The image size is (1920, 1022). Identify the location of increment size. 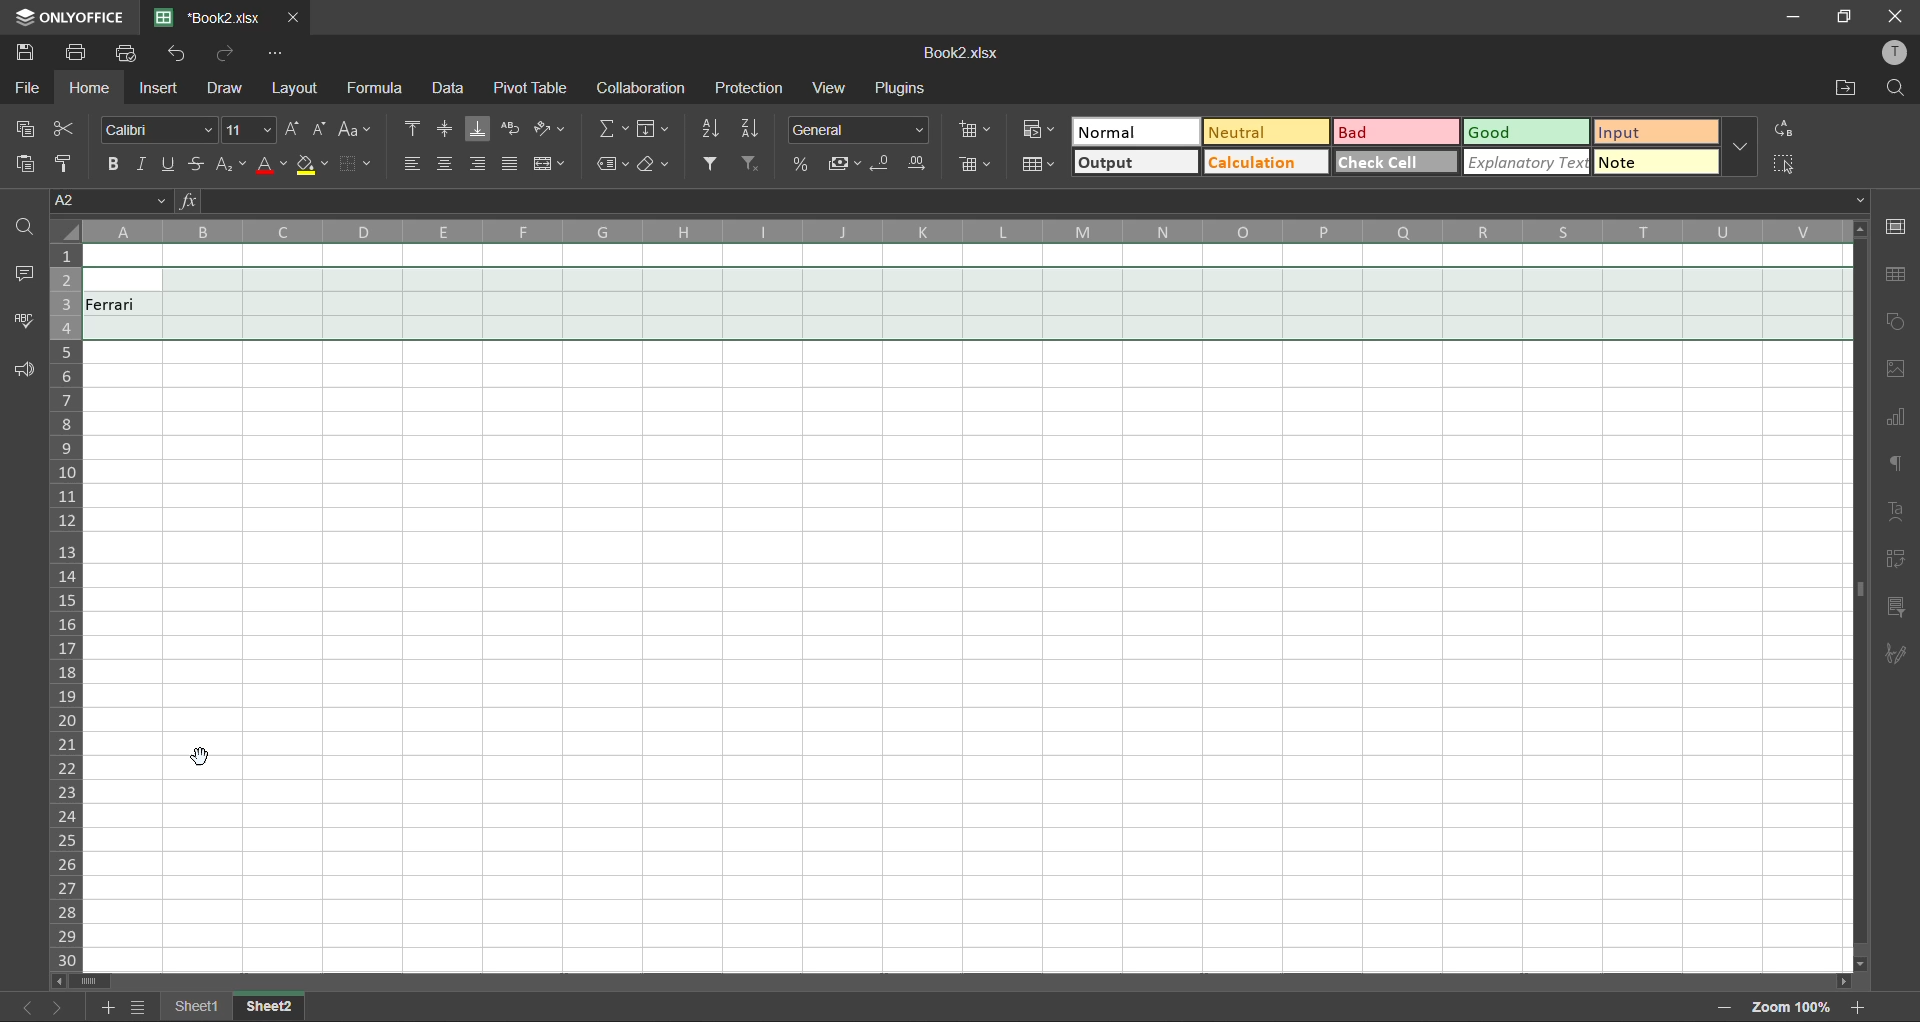
(293, 130).